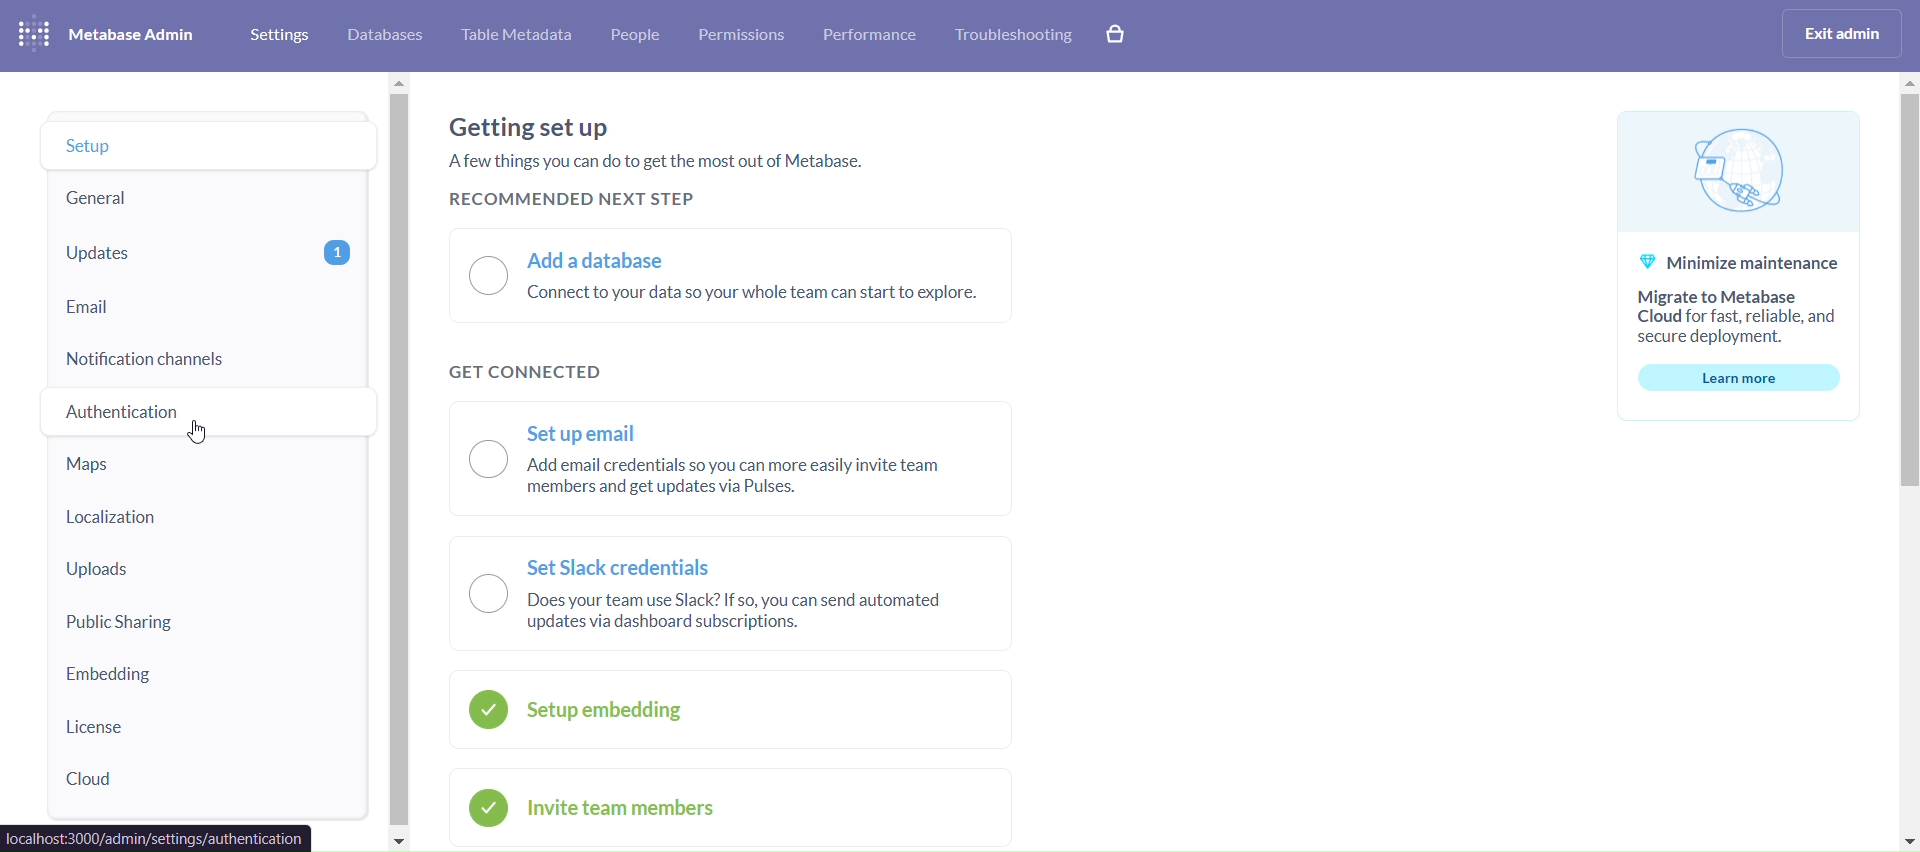  Describe the element at coordinates (211, 144) in the screenshot. I see `setup` at that location.